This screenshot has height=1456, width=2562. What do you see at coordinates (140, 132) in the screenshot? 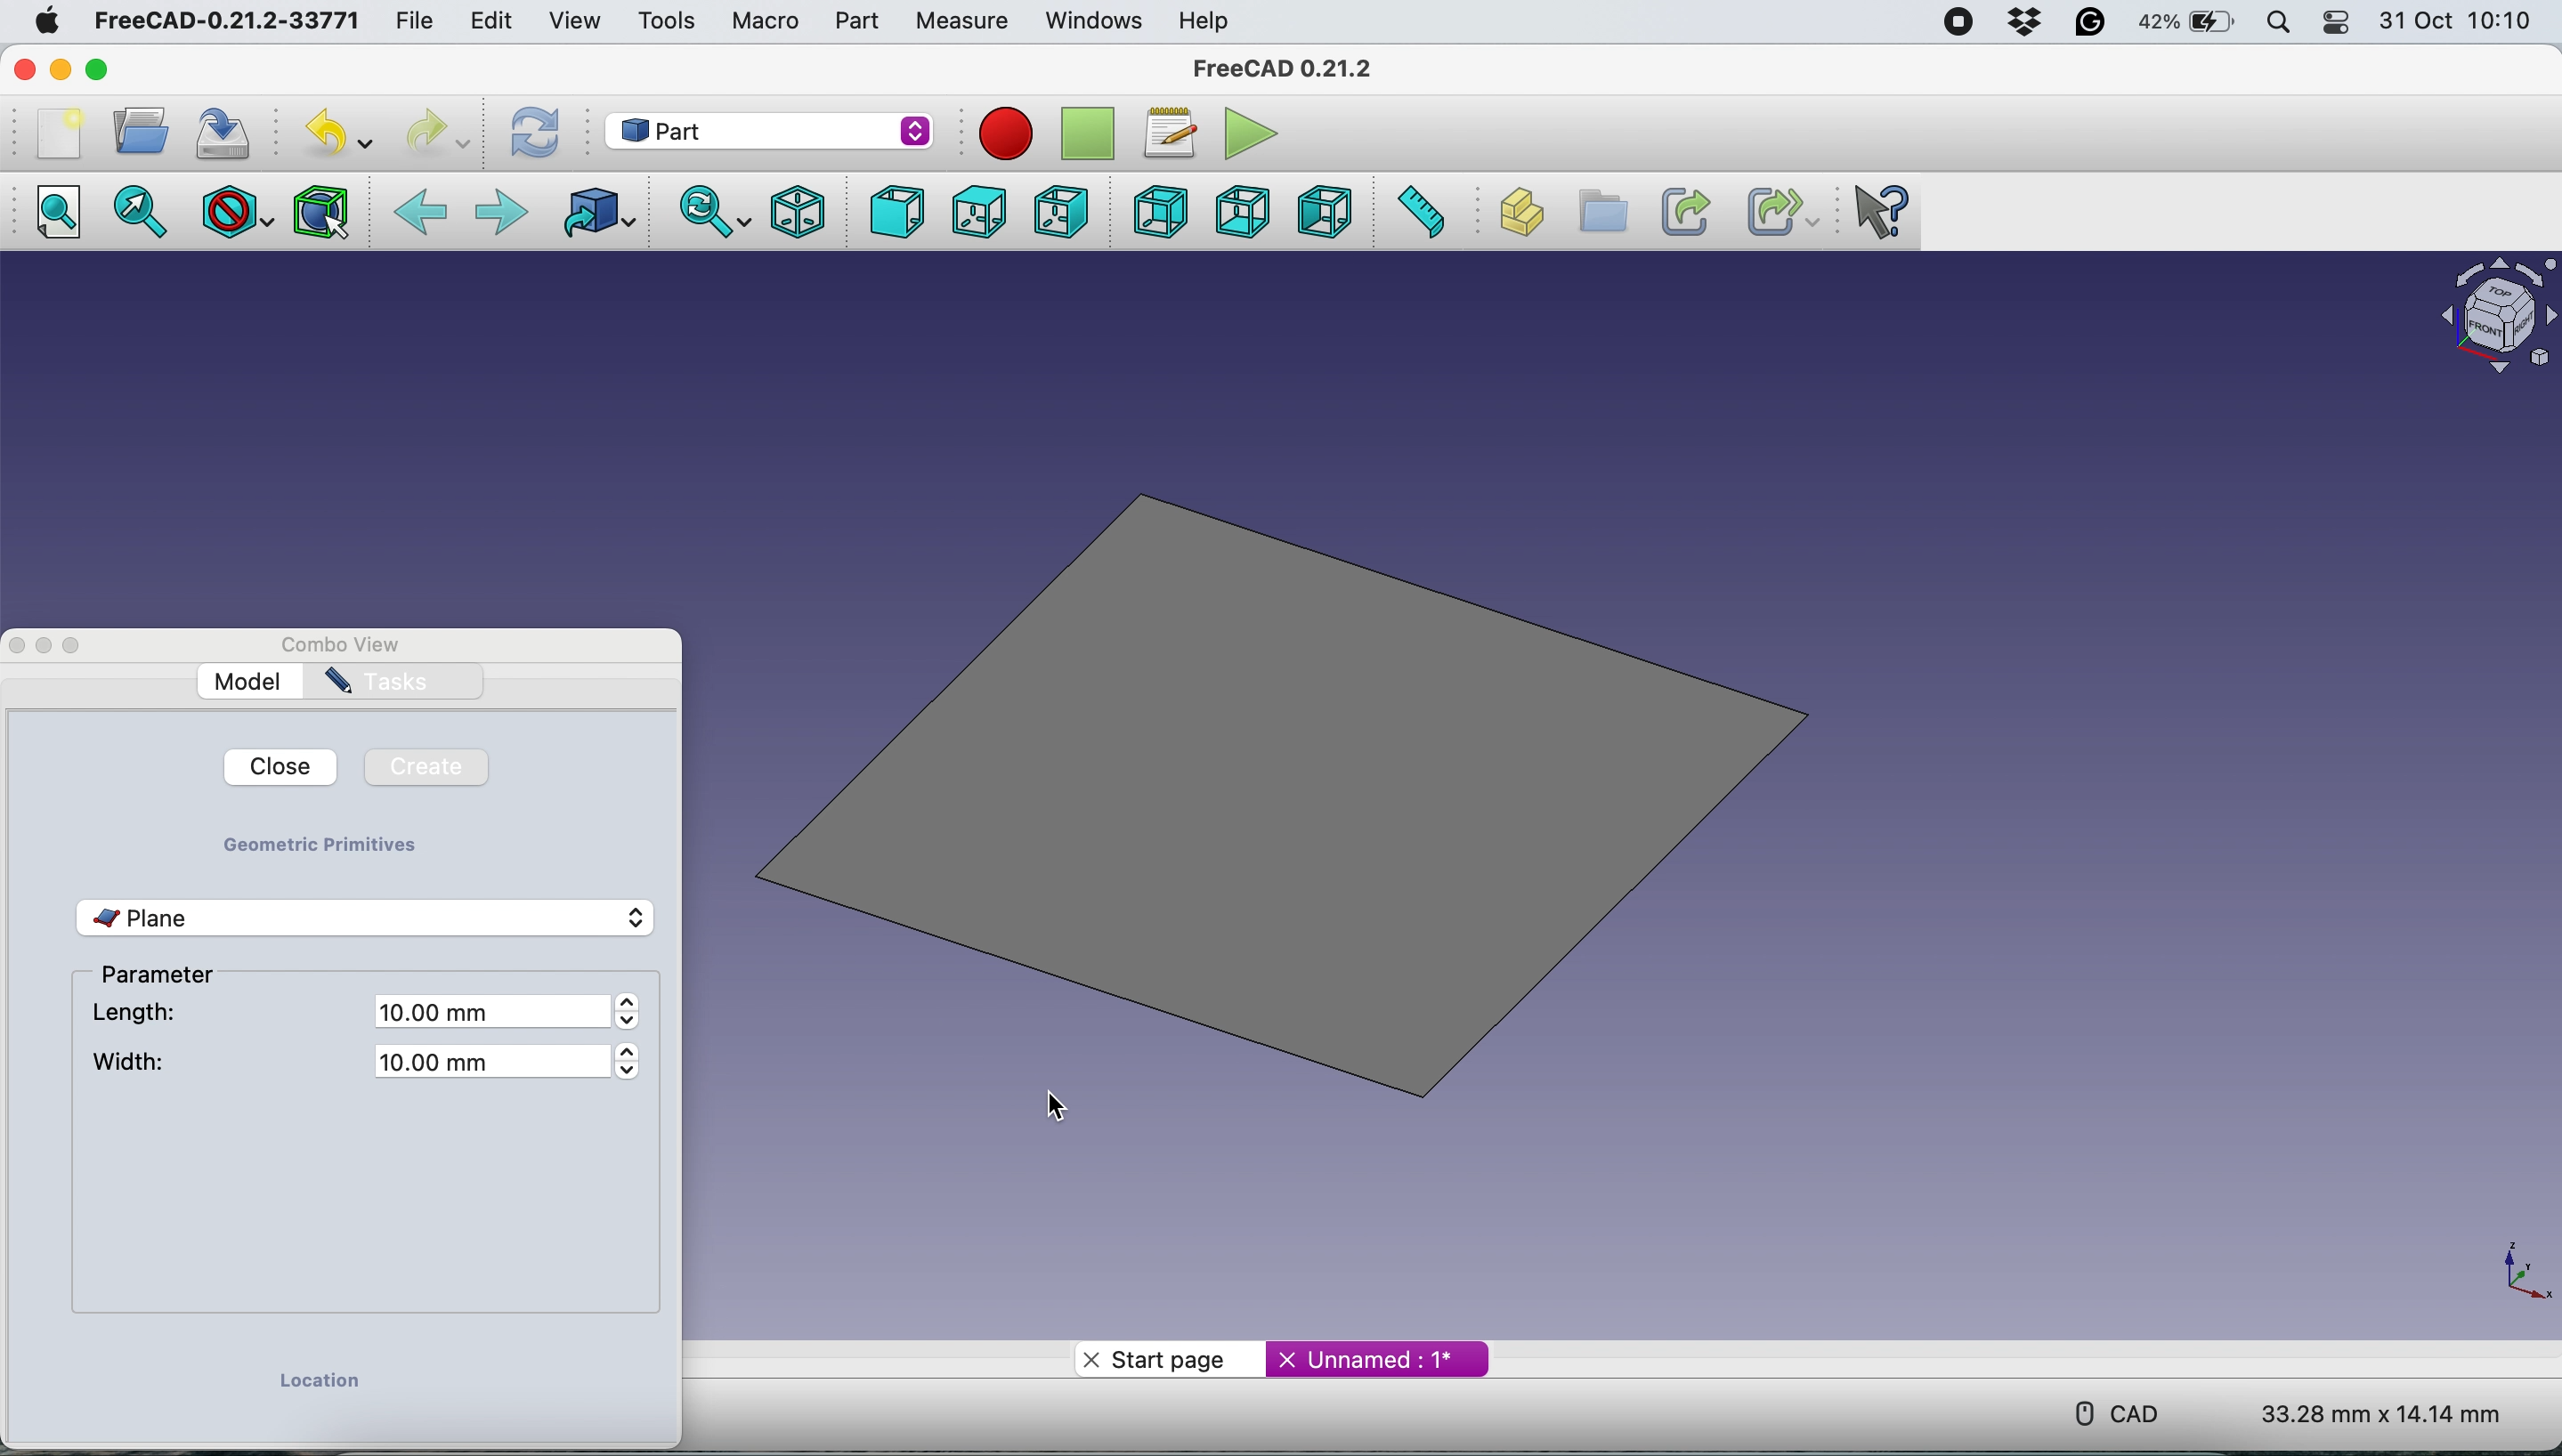
I see `Open` at bounding box center [140, 132].